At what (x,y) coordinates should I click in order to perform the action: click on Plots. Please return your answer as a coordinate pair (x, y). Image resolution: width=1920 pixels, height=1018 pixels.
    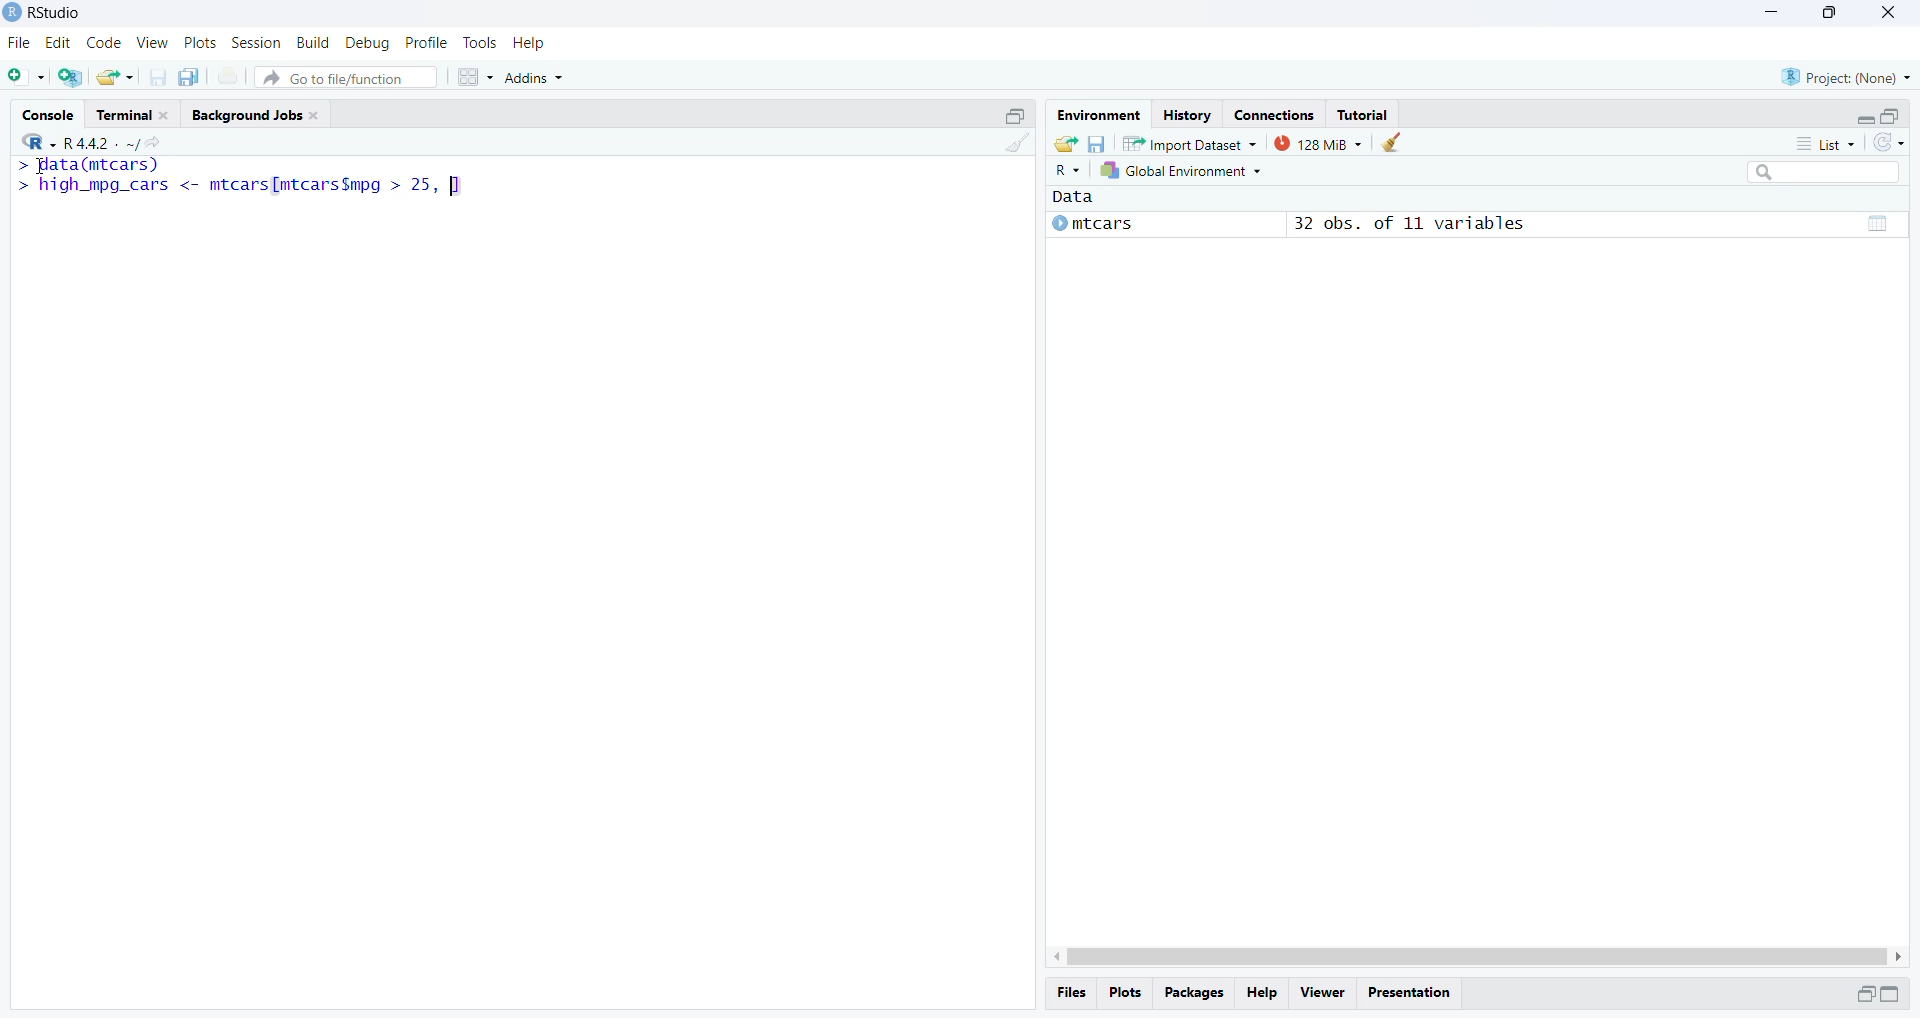
    Looking at the image, I should click on (199, 43).